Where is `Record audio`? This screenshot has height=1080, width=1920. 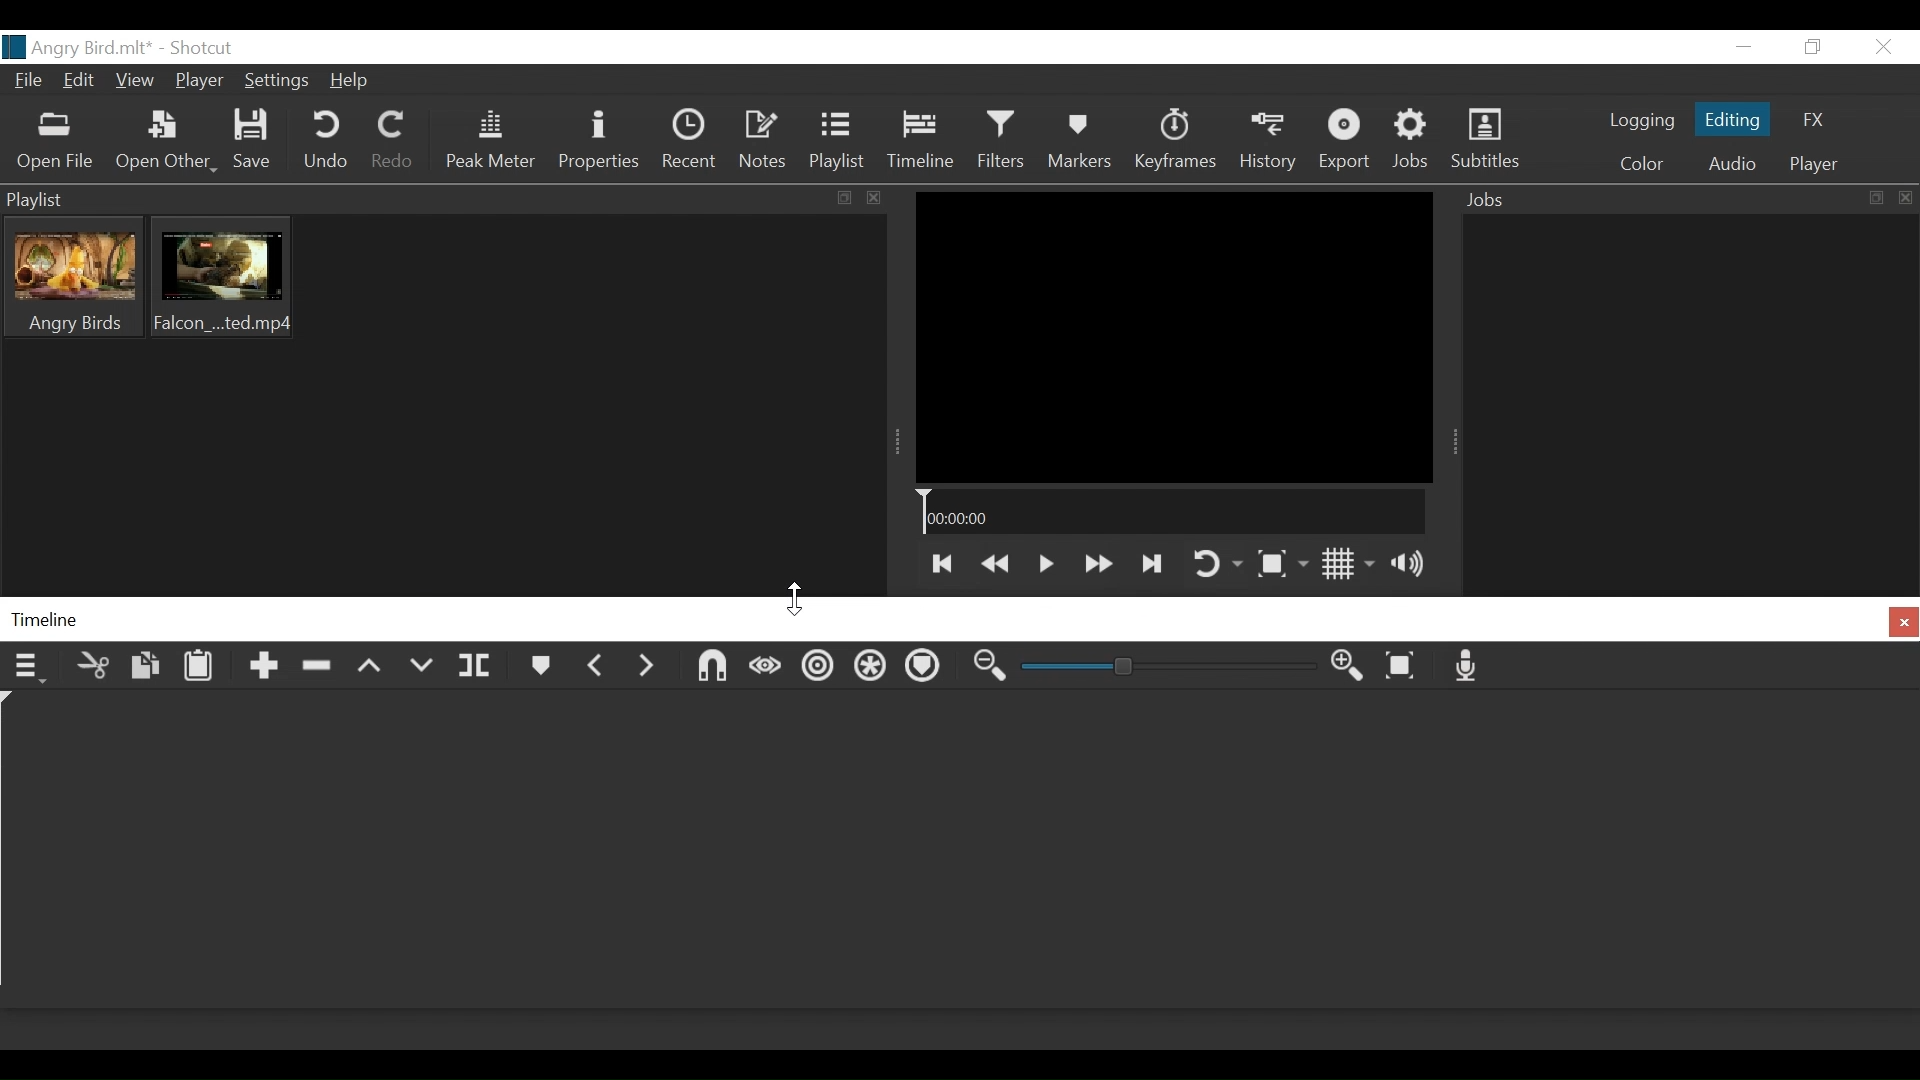 Record audio is located at coordinates (1472, 668).